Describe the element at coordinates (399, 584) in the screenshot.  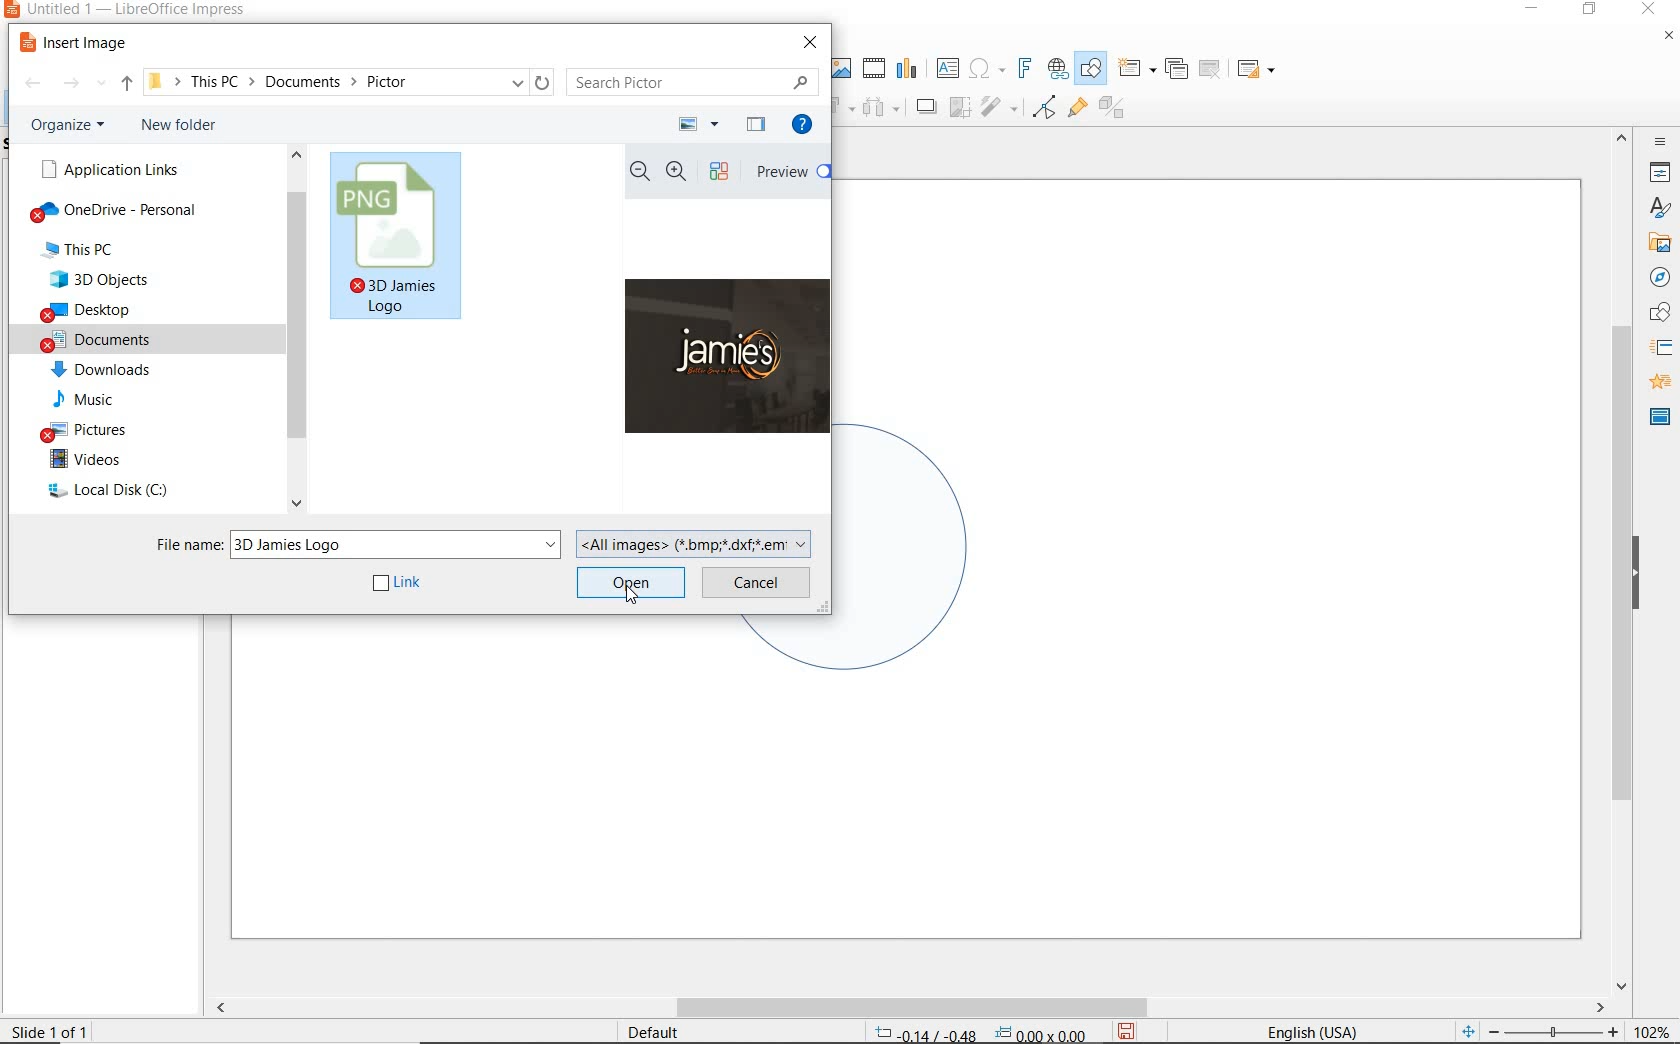
I see `LINK` at that location.